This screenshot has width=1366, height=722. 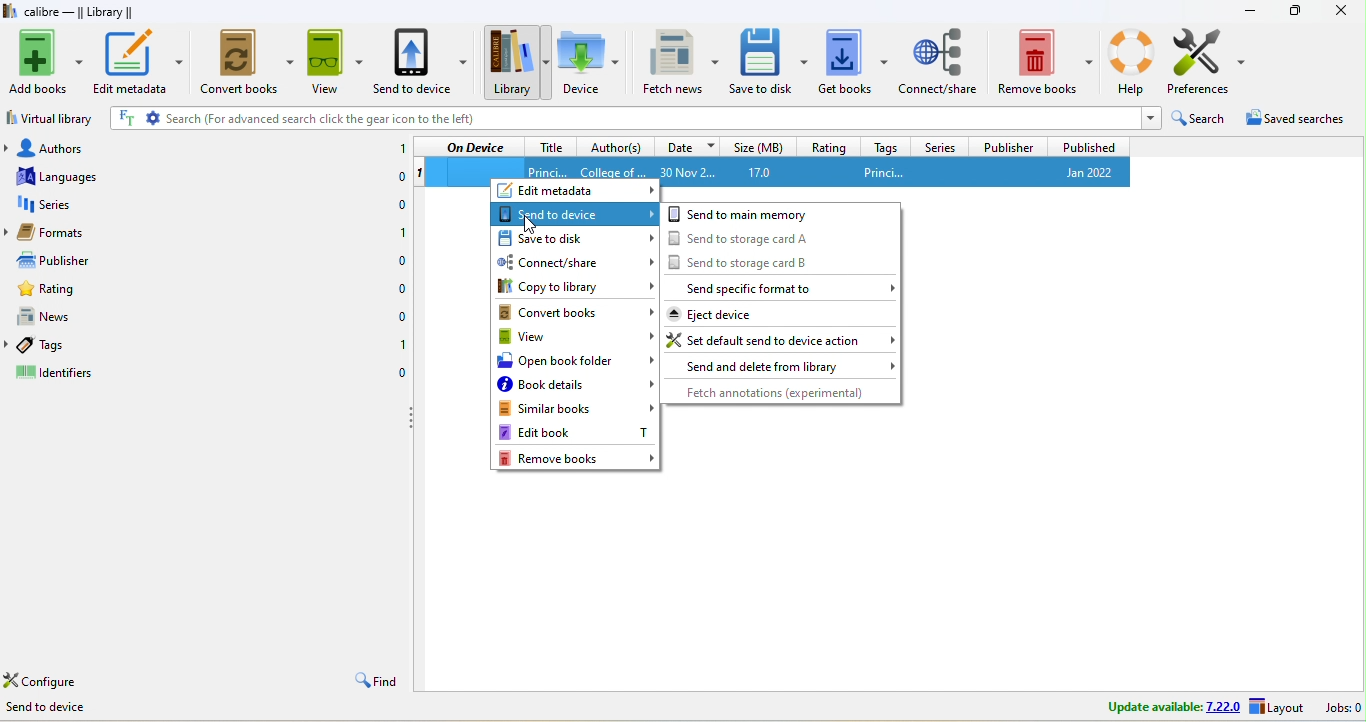 I want to click on tags, so click(x=63, y=343).